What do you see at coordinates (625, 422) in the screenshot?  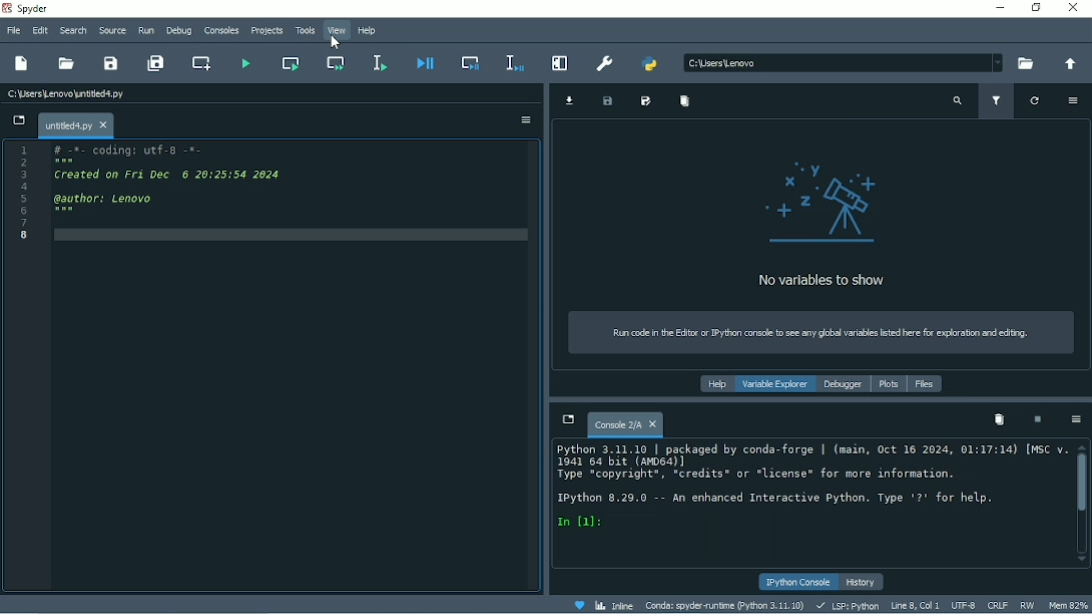 I see `Console` at bounding box center [625, 422].